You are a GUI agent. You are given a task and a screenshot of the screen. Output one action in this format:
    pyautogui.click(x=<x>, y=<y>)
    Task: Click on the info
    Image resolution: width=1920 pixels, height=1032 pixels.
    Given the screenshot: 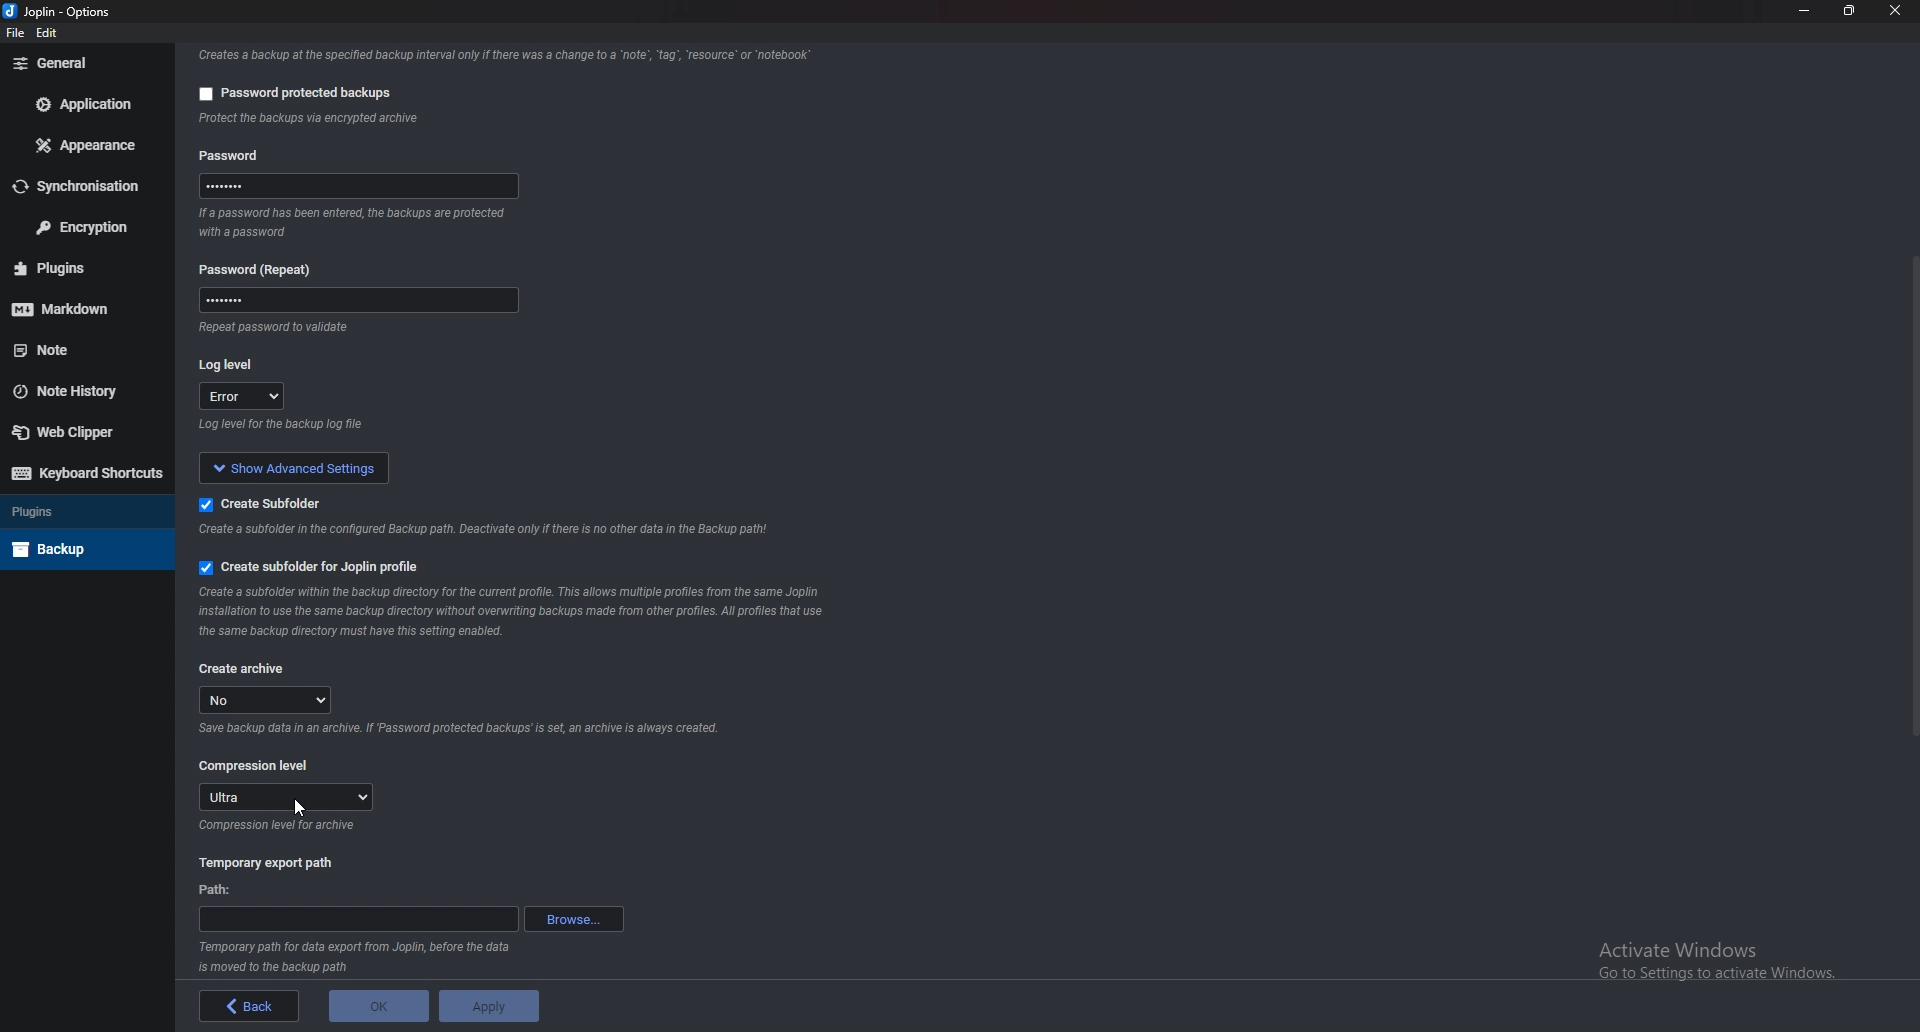 What is the action you would take?
    pyautogui.click(x=500, y=54)
    